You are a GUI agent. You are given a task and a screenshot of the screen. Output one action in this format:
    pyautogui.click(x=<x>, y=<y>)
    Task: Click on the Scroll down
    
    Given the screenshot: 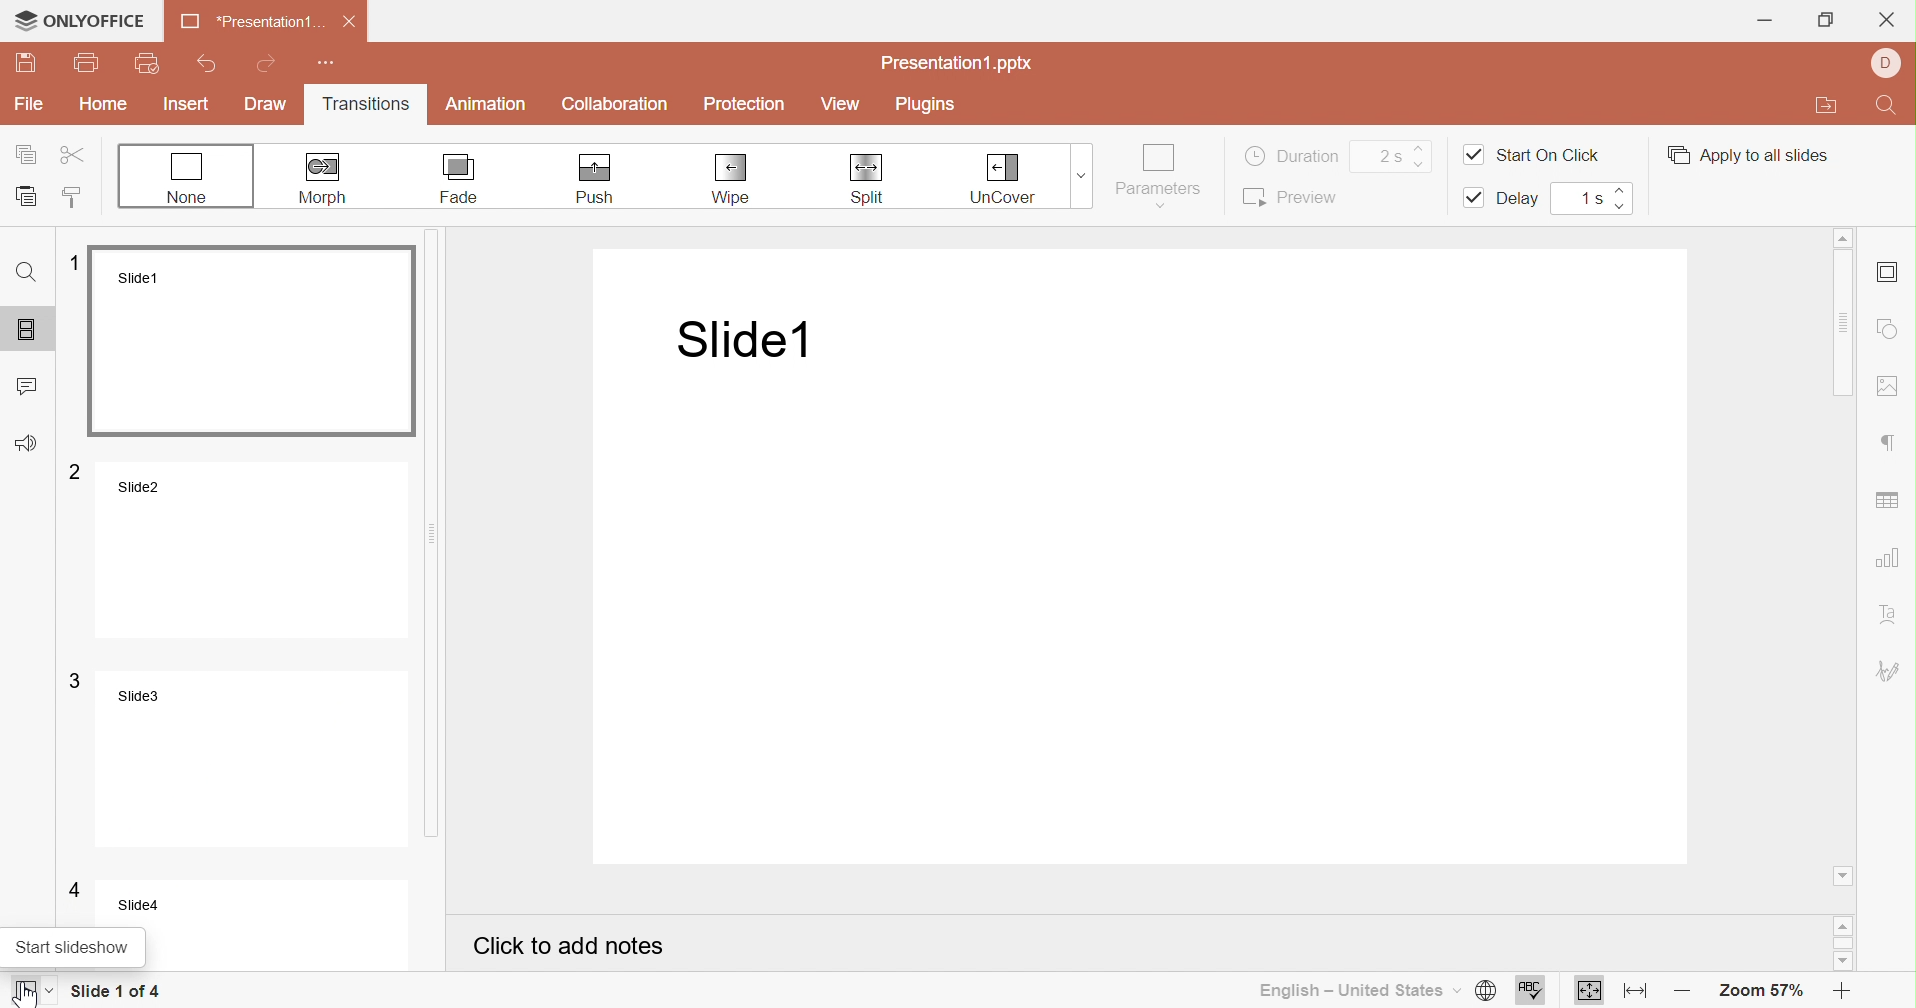 What is the action you would take?
    pyautogui.click(x=1848, y=965)
    